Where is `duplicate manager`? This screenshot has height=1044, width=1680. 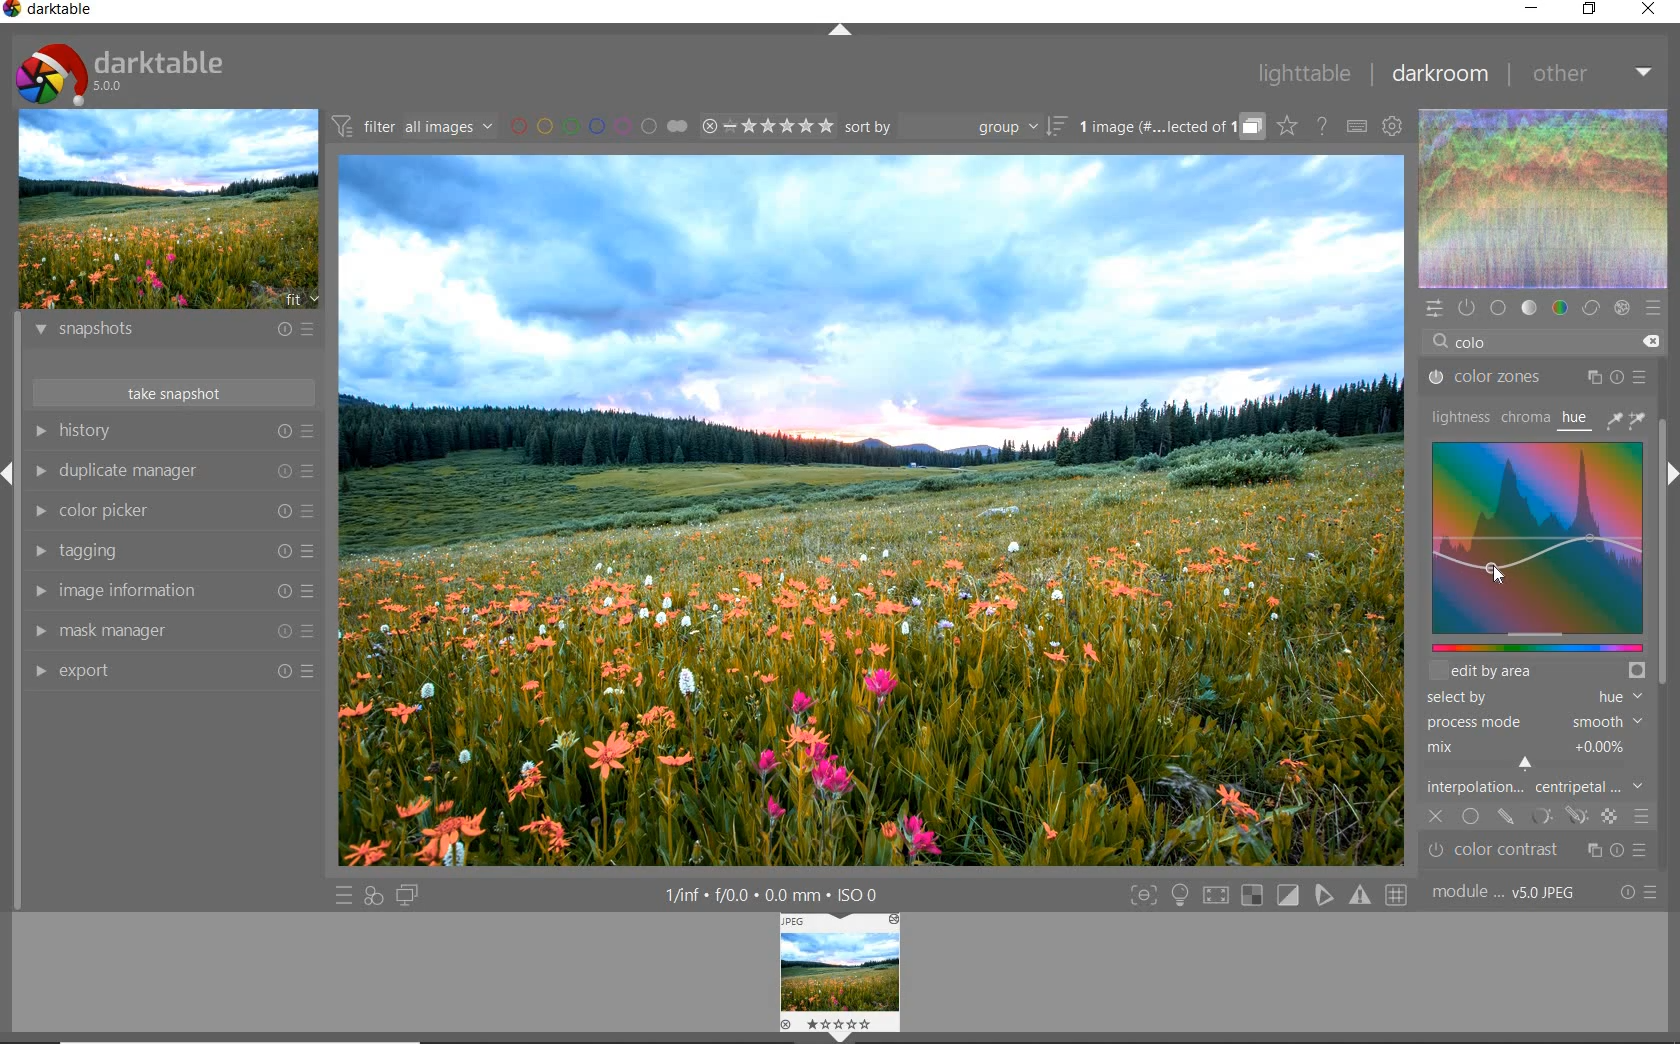 duplicate manager is located at coordinates (177, 473).